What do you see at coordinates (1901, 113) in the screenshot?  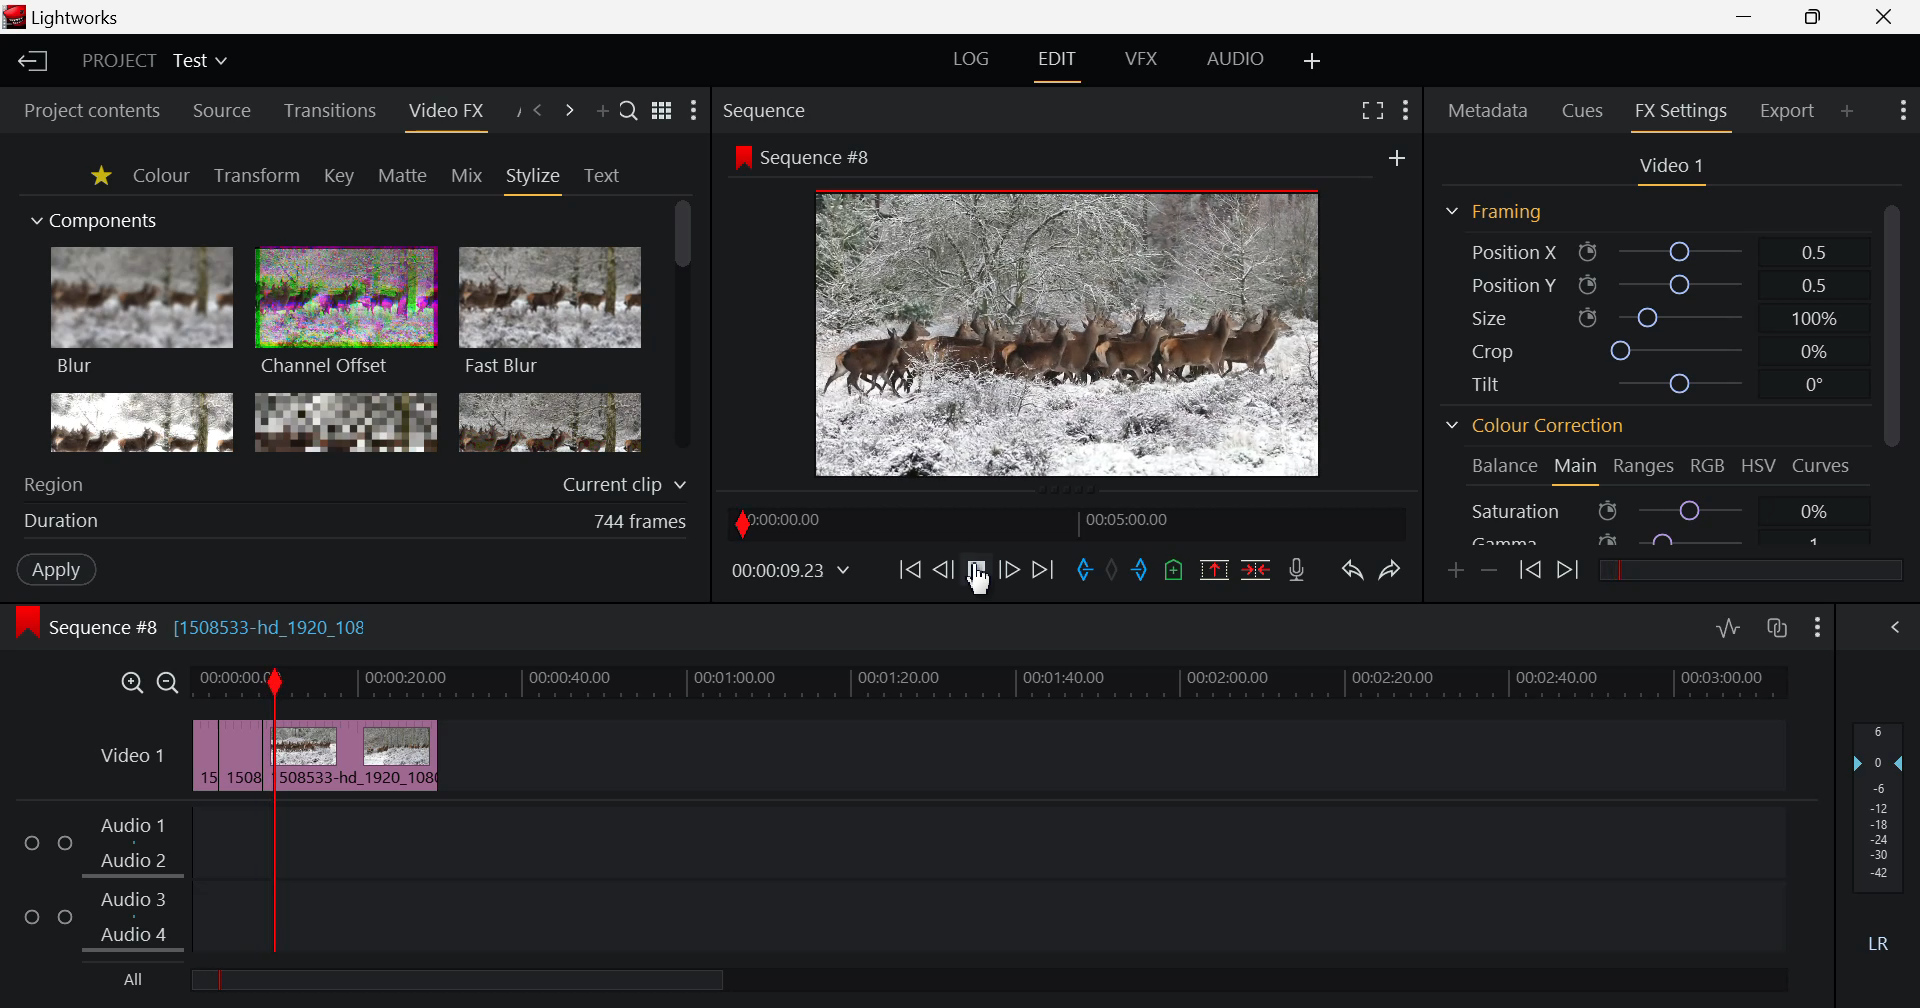 I see `Show Settings` at bounding box center [1901, 113].